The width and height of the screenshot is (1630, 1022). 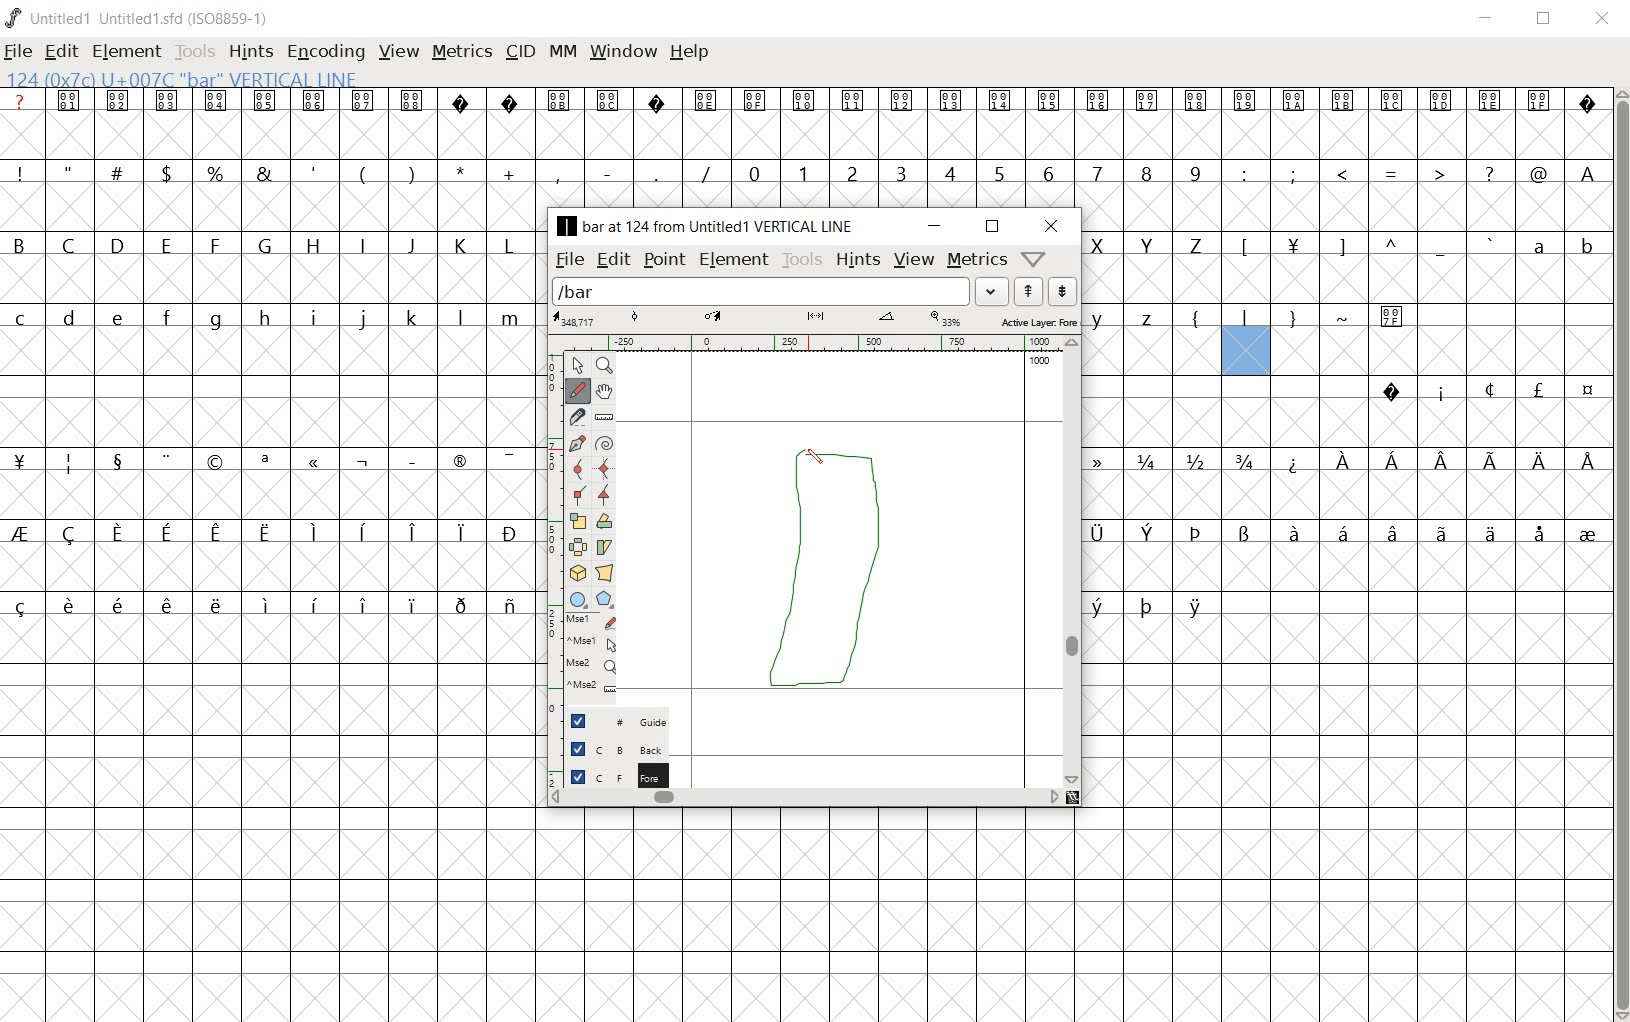 I want to click on empty cells, so click(x=1075, y=912).